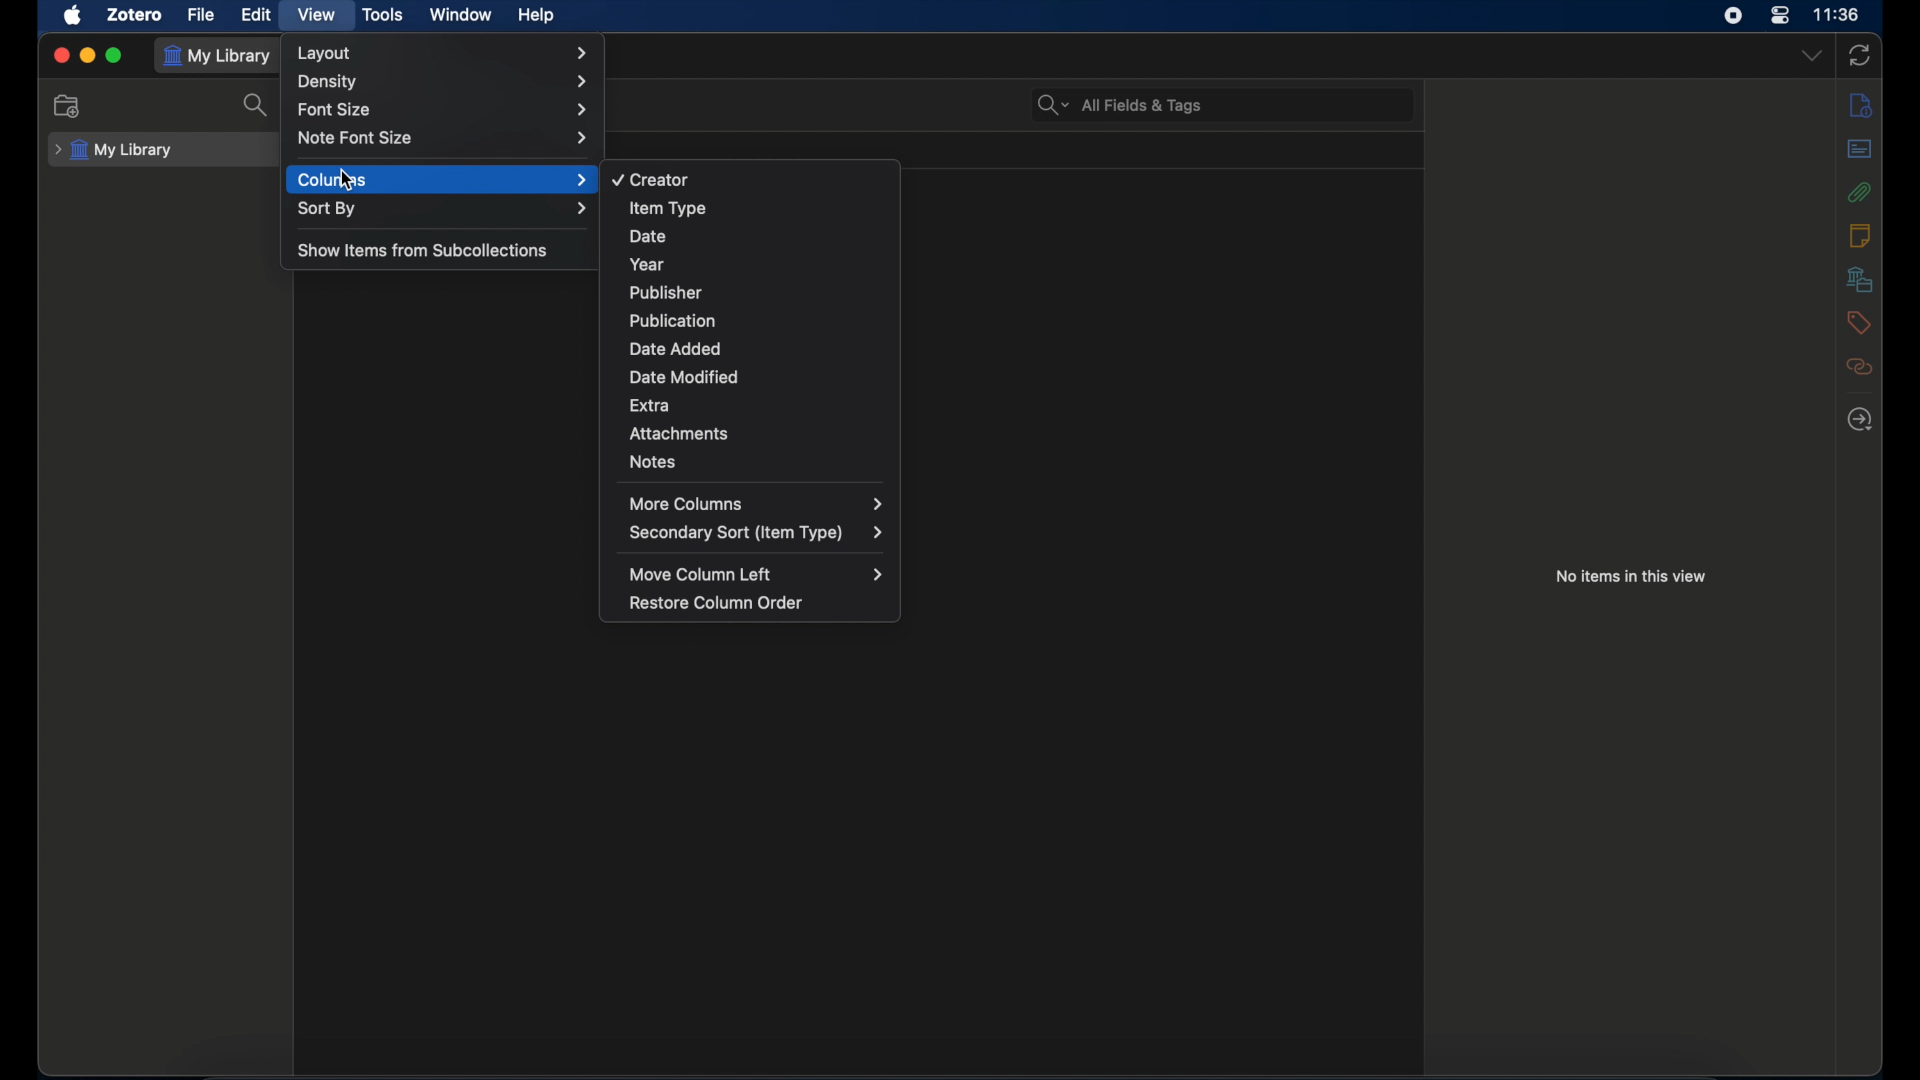 Image resolution: width=1920 pixels, height=1080 pixels. What do you see at coordinates (443, 209) in the screenshot?
I see `sort by` at bounding box center [443, 209].